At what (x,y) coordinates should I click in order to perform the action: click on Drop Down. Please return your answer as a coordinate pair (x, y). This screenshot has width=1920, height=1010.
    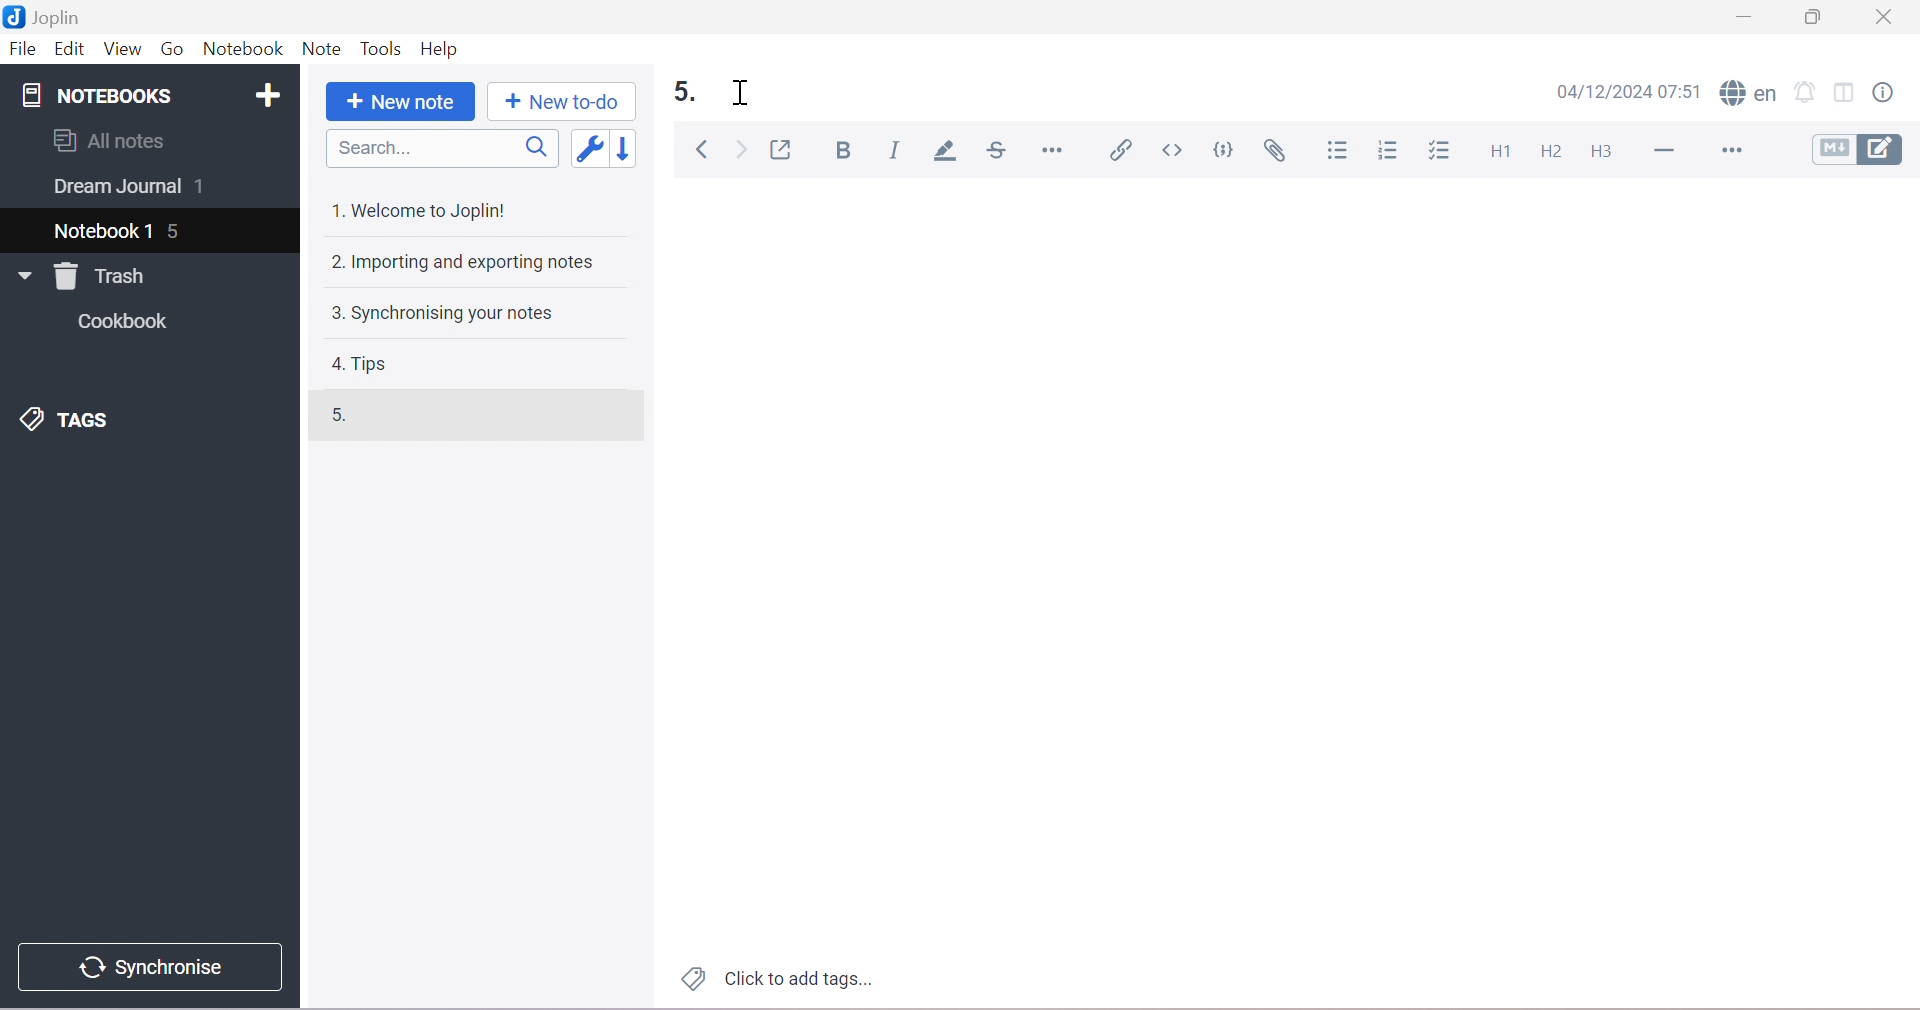
    Looking at the image, I should click on (20, 276).